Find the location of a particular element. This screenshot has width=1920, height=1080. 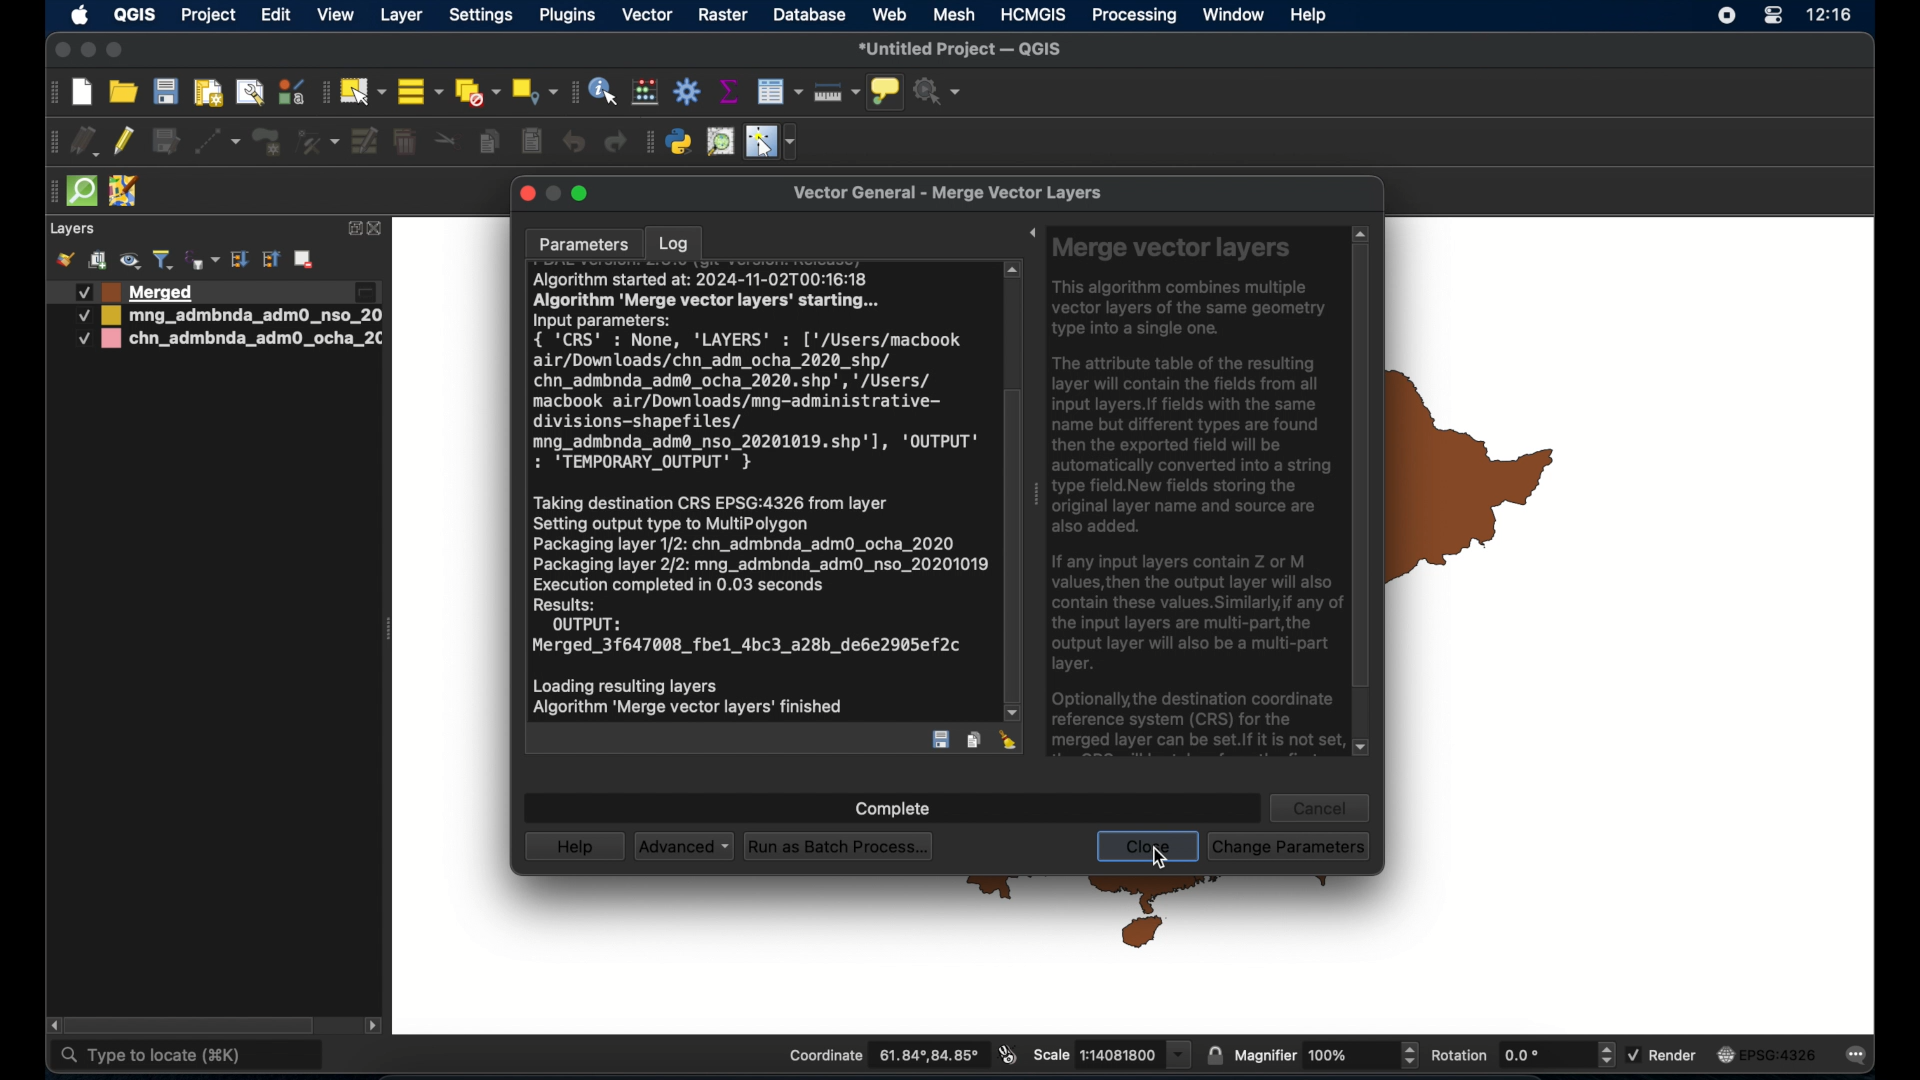

quick som is located at coordinates (80, 192).